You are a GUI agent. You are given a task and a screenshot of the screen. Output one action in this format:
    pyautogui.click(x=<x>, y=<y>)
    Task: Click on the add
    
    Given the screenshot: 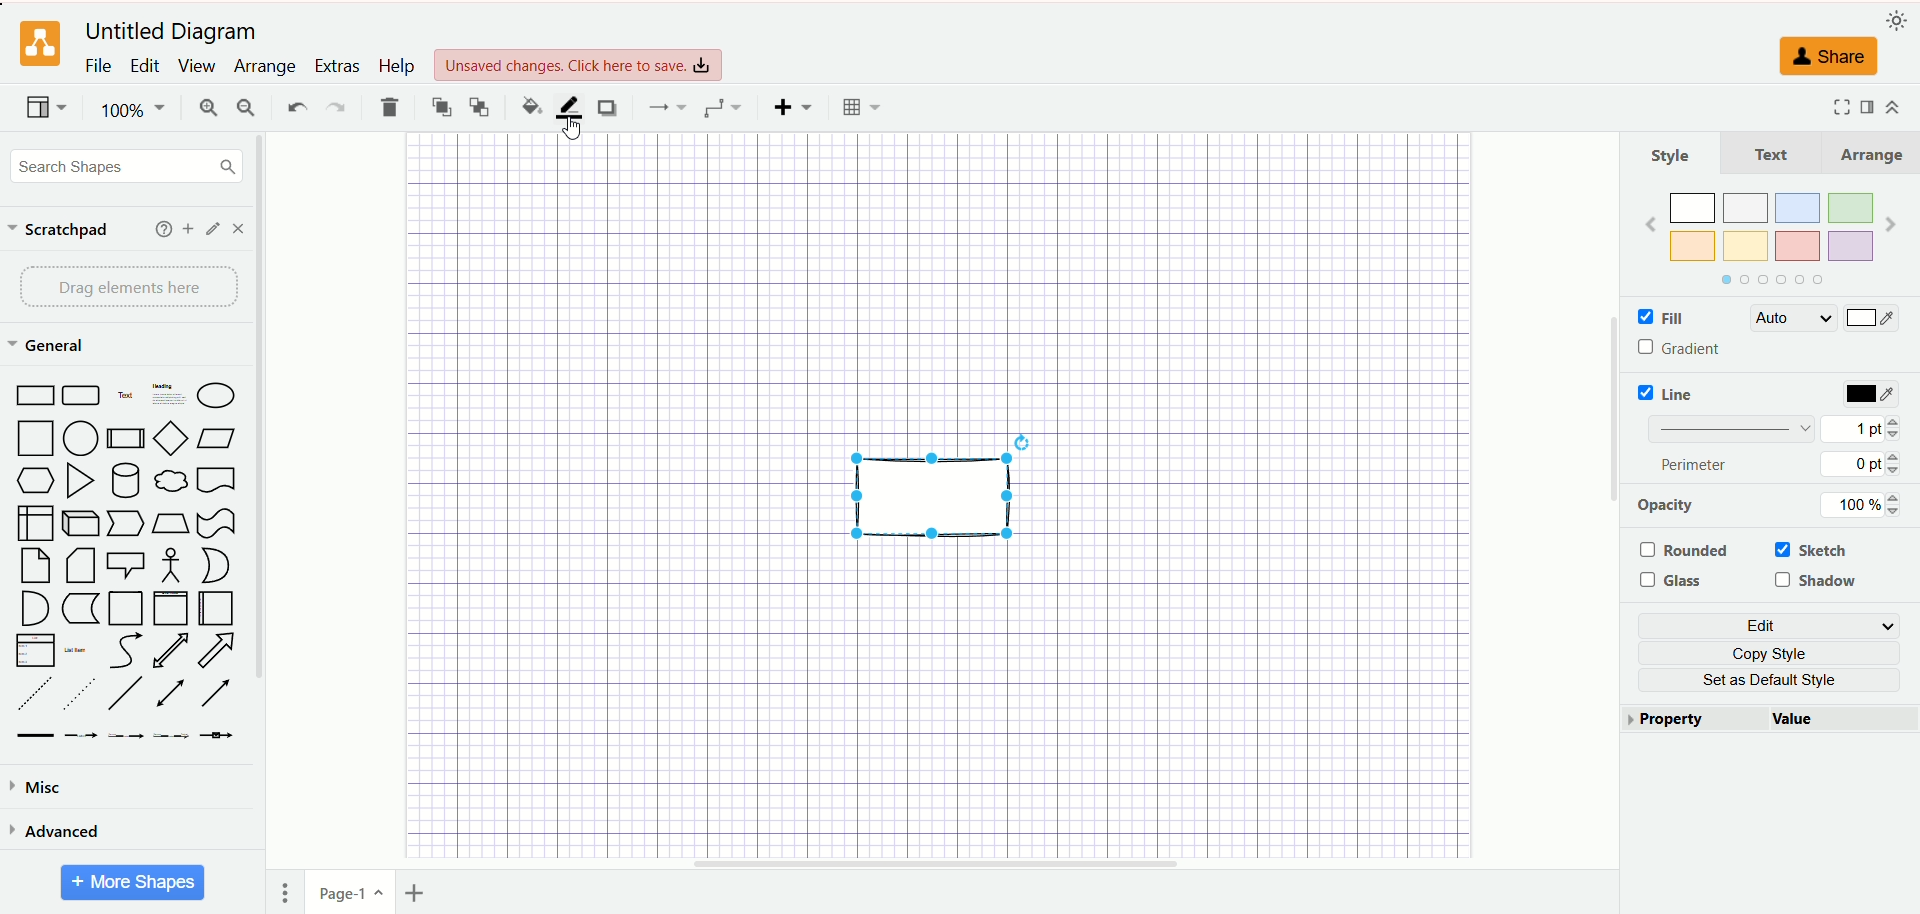 What is the action you would take?
    pyautogui.click(x=185, y=227)
    